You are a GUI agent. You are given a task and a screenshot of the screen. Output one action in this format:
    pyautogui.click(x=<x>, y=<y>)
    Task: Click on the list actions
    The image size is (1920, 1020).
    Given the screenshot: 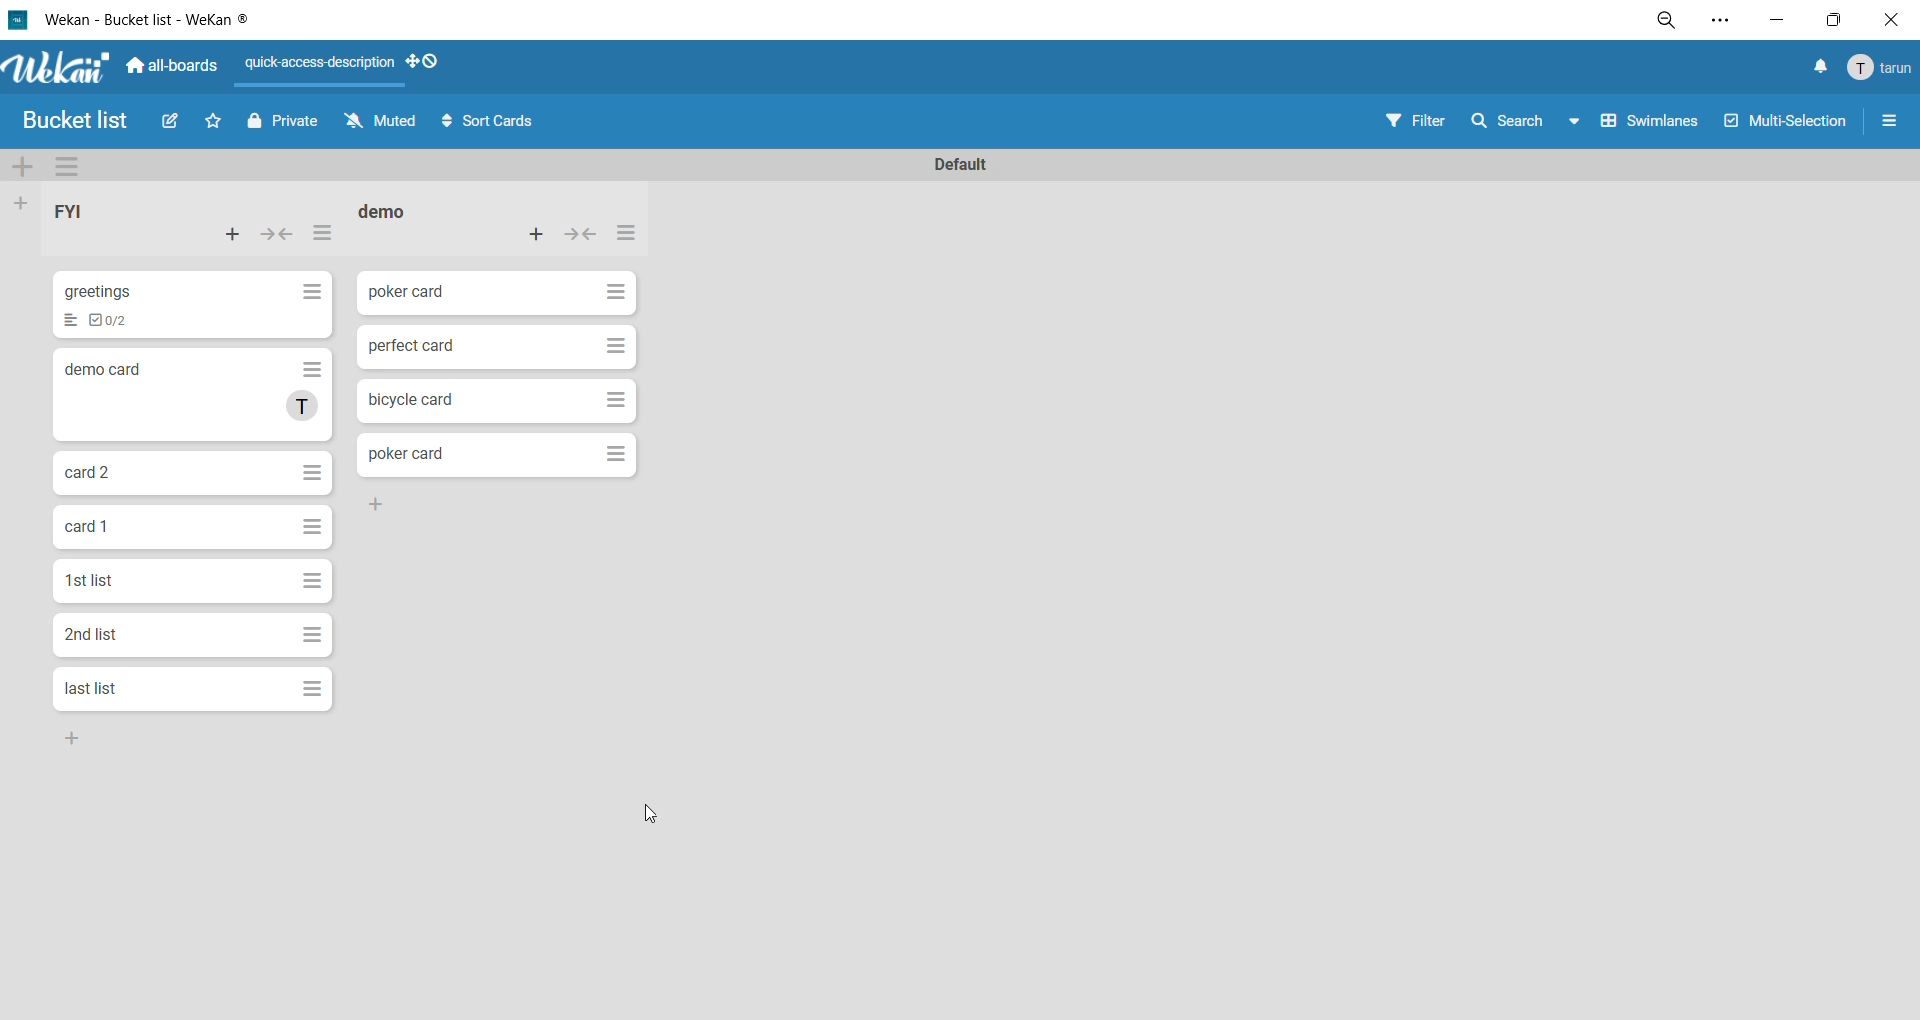 What is the action you would take?
    pyautogui.click(x=323, y=238)
    